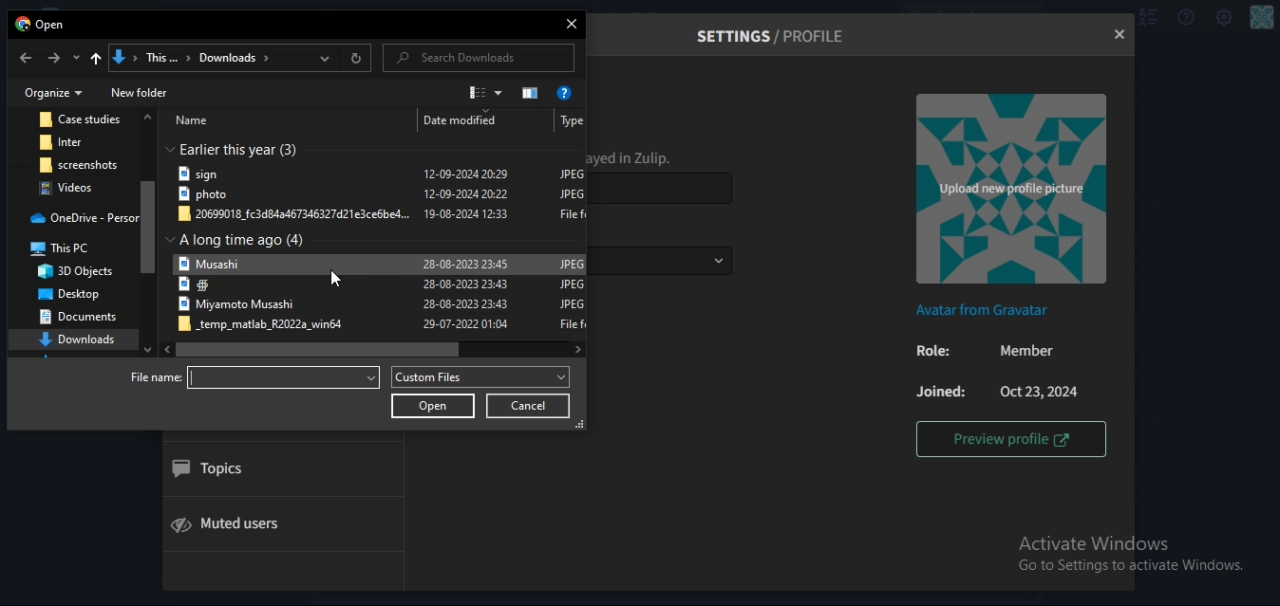 The height and width of the screenshot is (606, 1280). I want to click on Avatar from Gravatar, so click(986, 311).